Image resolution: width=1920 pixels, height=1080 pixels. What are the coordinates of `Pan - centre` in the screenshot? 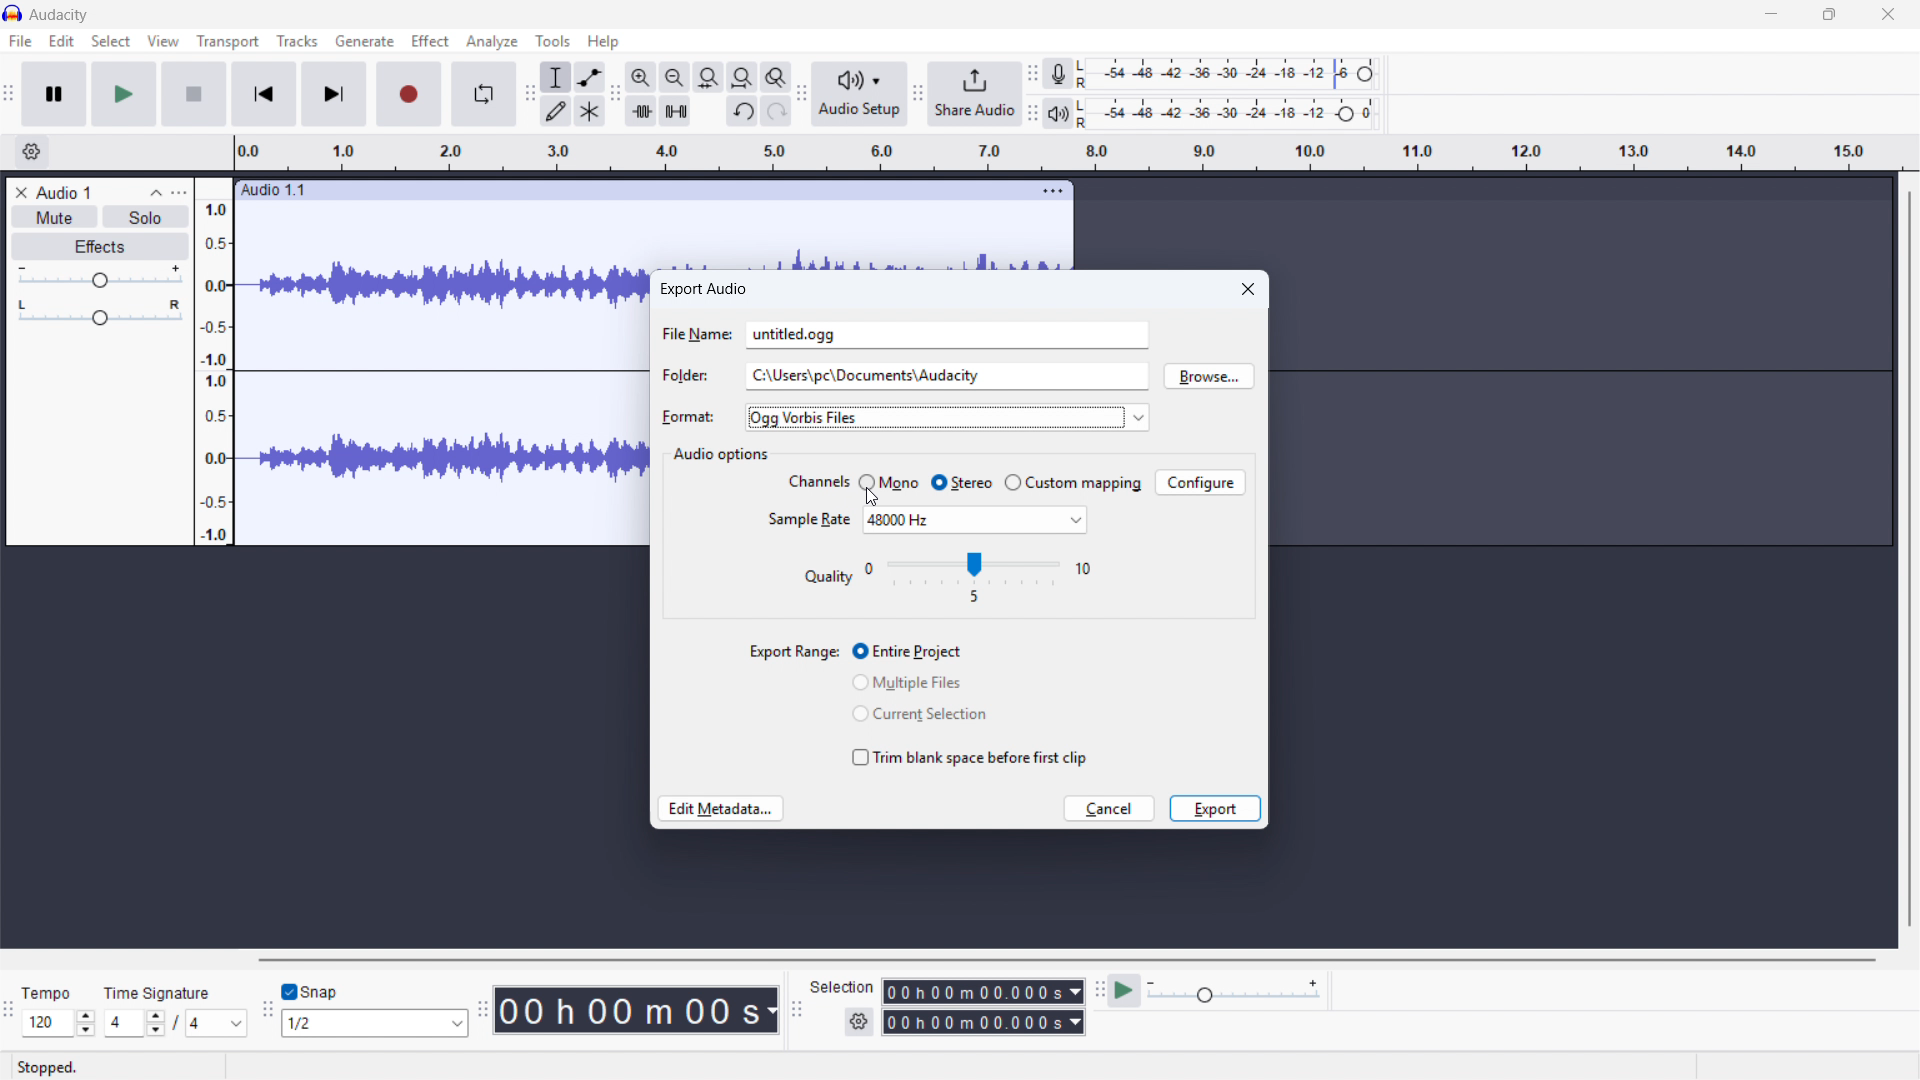 It's located at (100, 314).